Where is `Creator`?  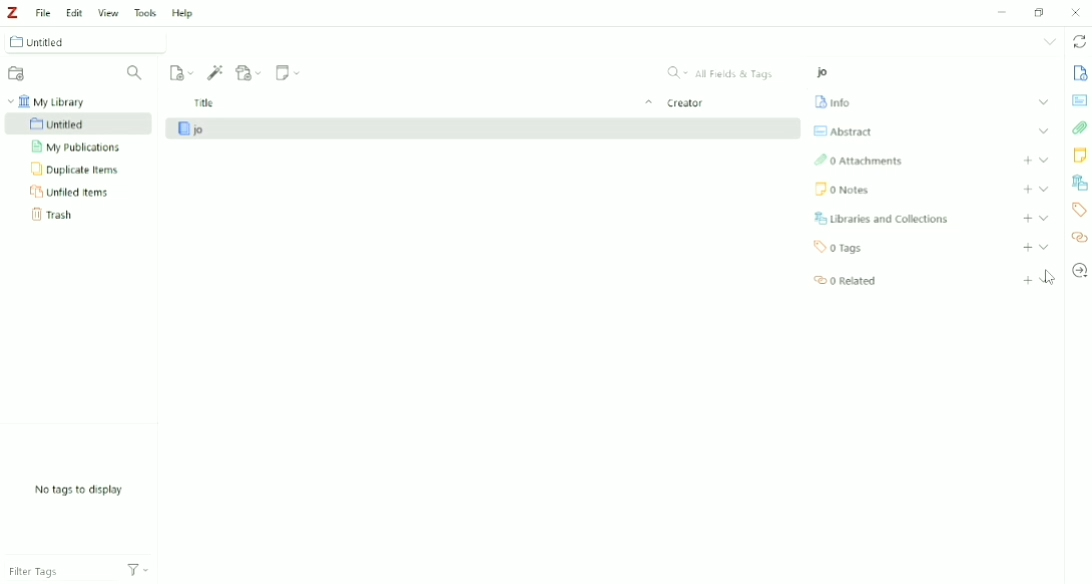
Creator is located at coordinates (701, 102).